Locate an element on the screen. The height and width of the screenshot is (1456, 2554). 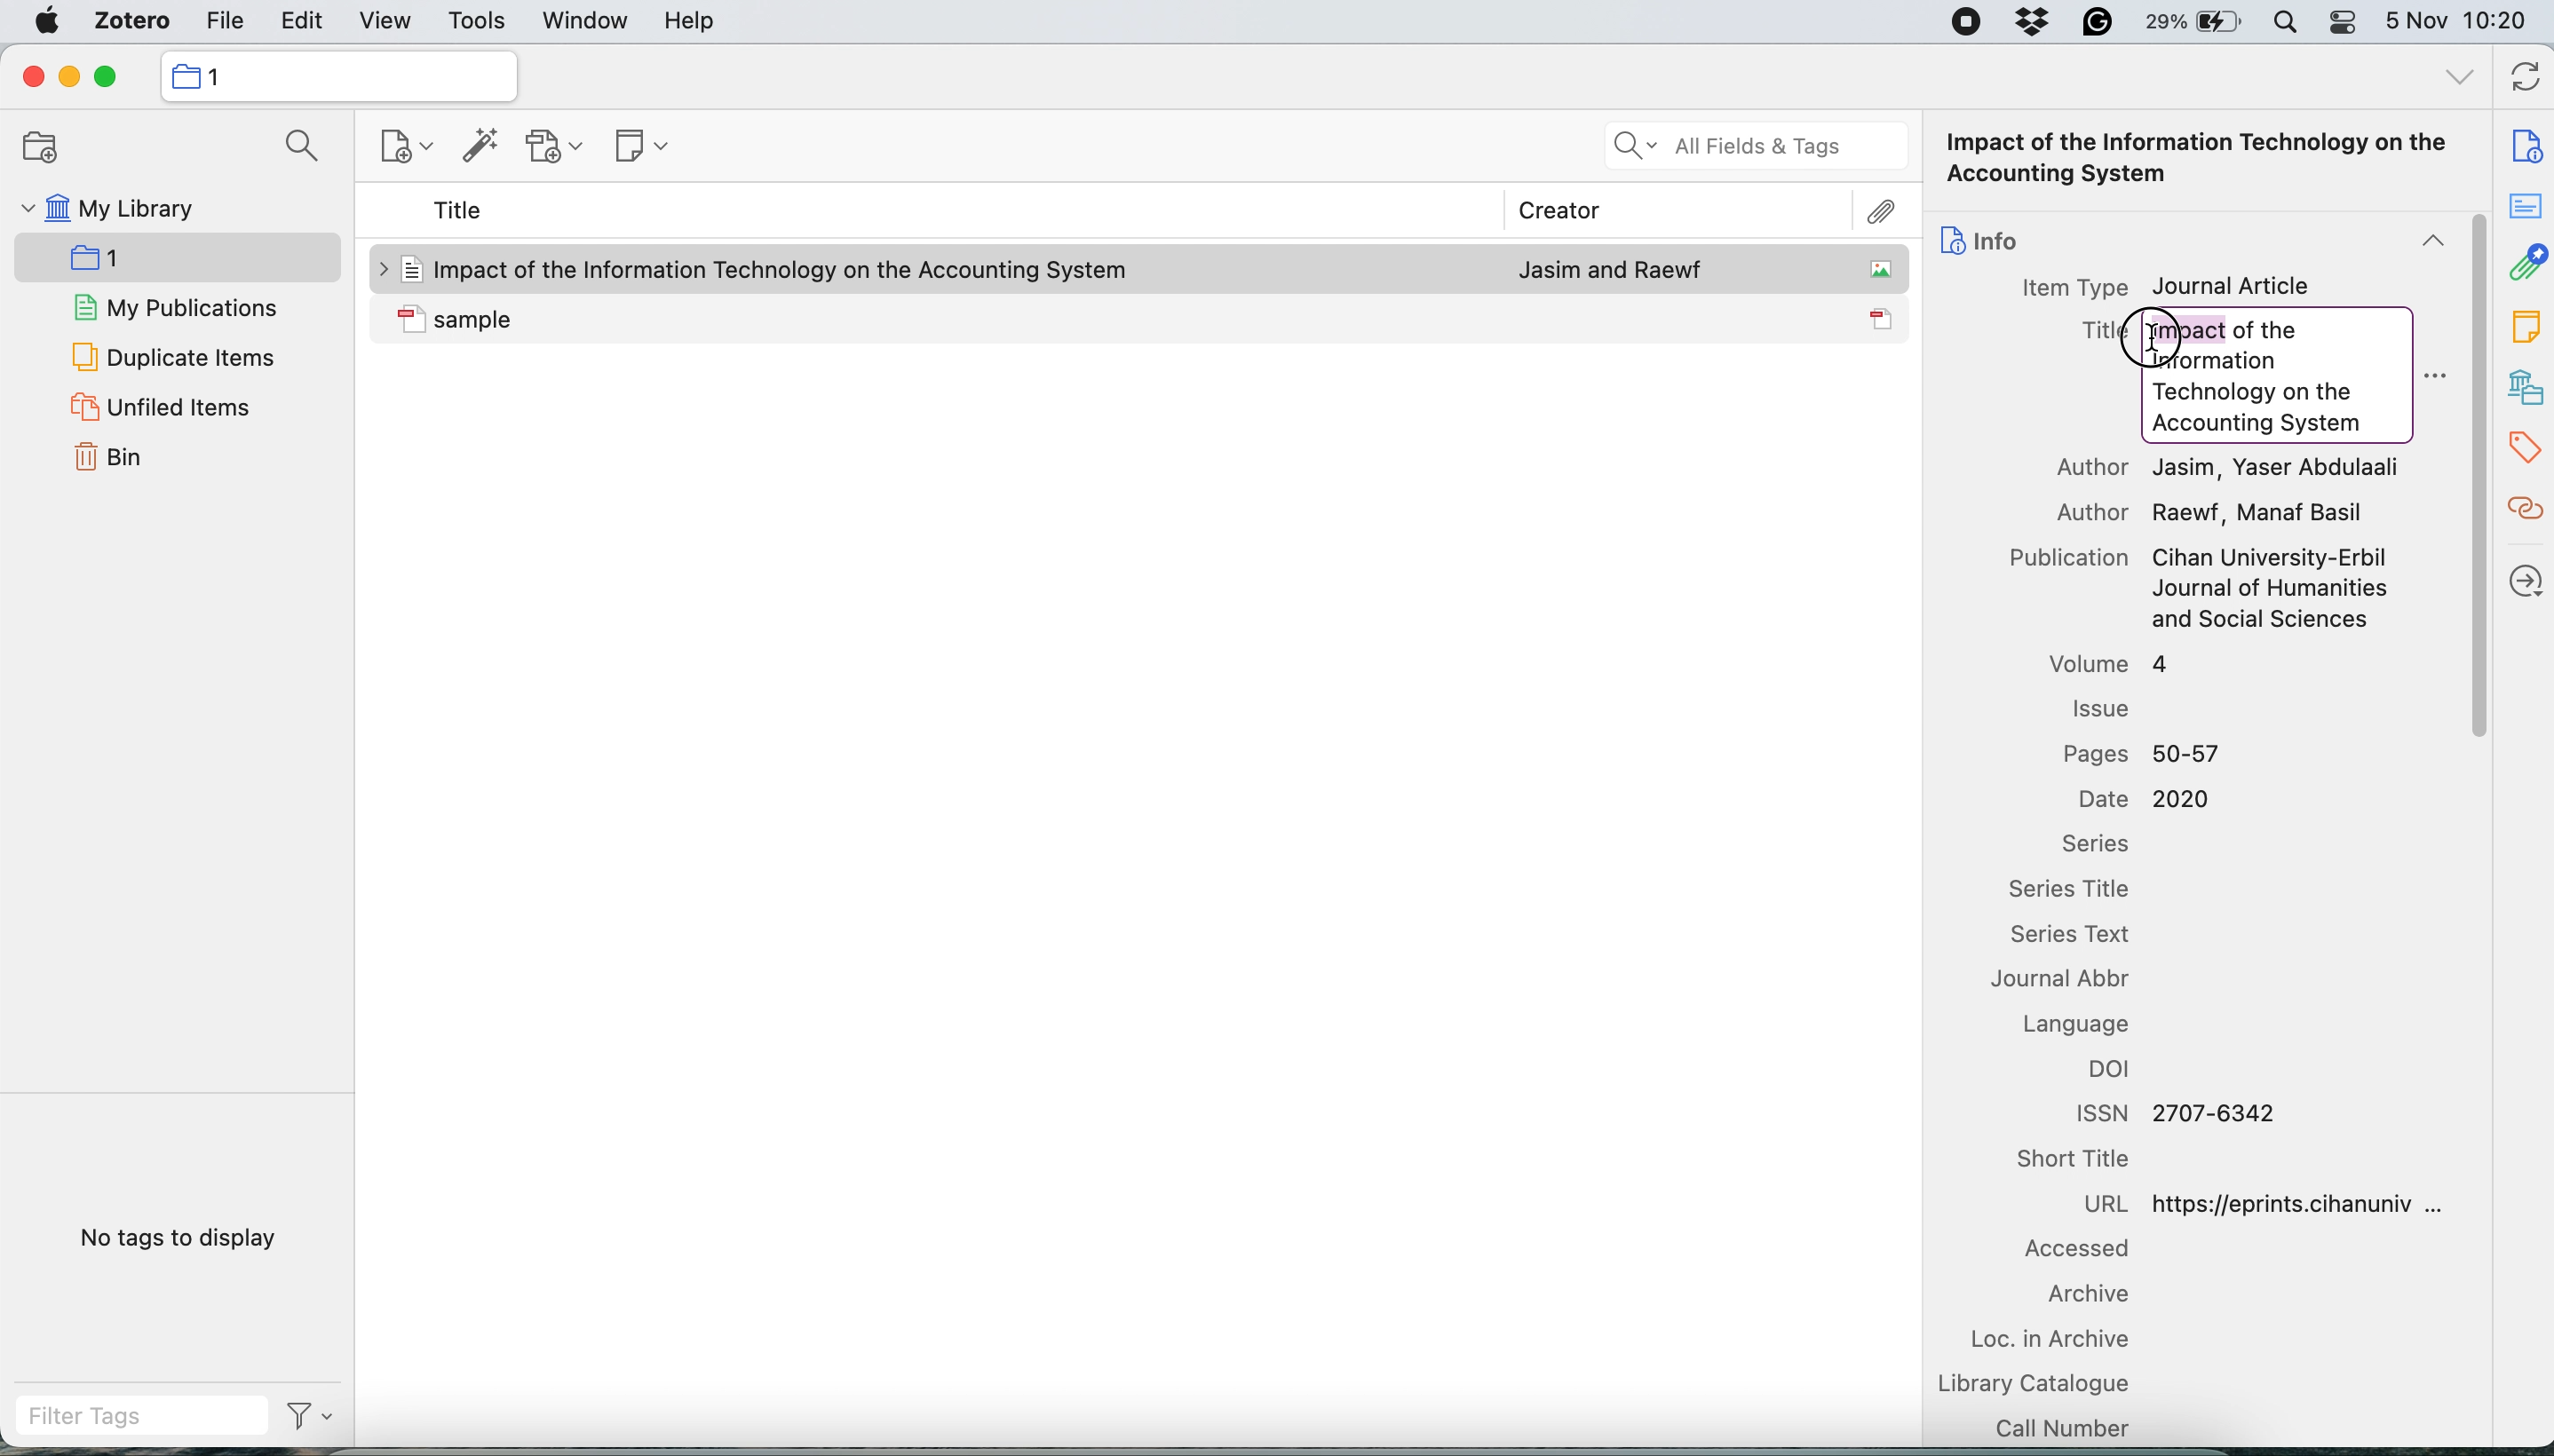
collection is located at coordinates (219, 77).